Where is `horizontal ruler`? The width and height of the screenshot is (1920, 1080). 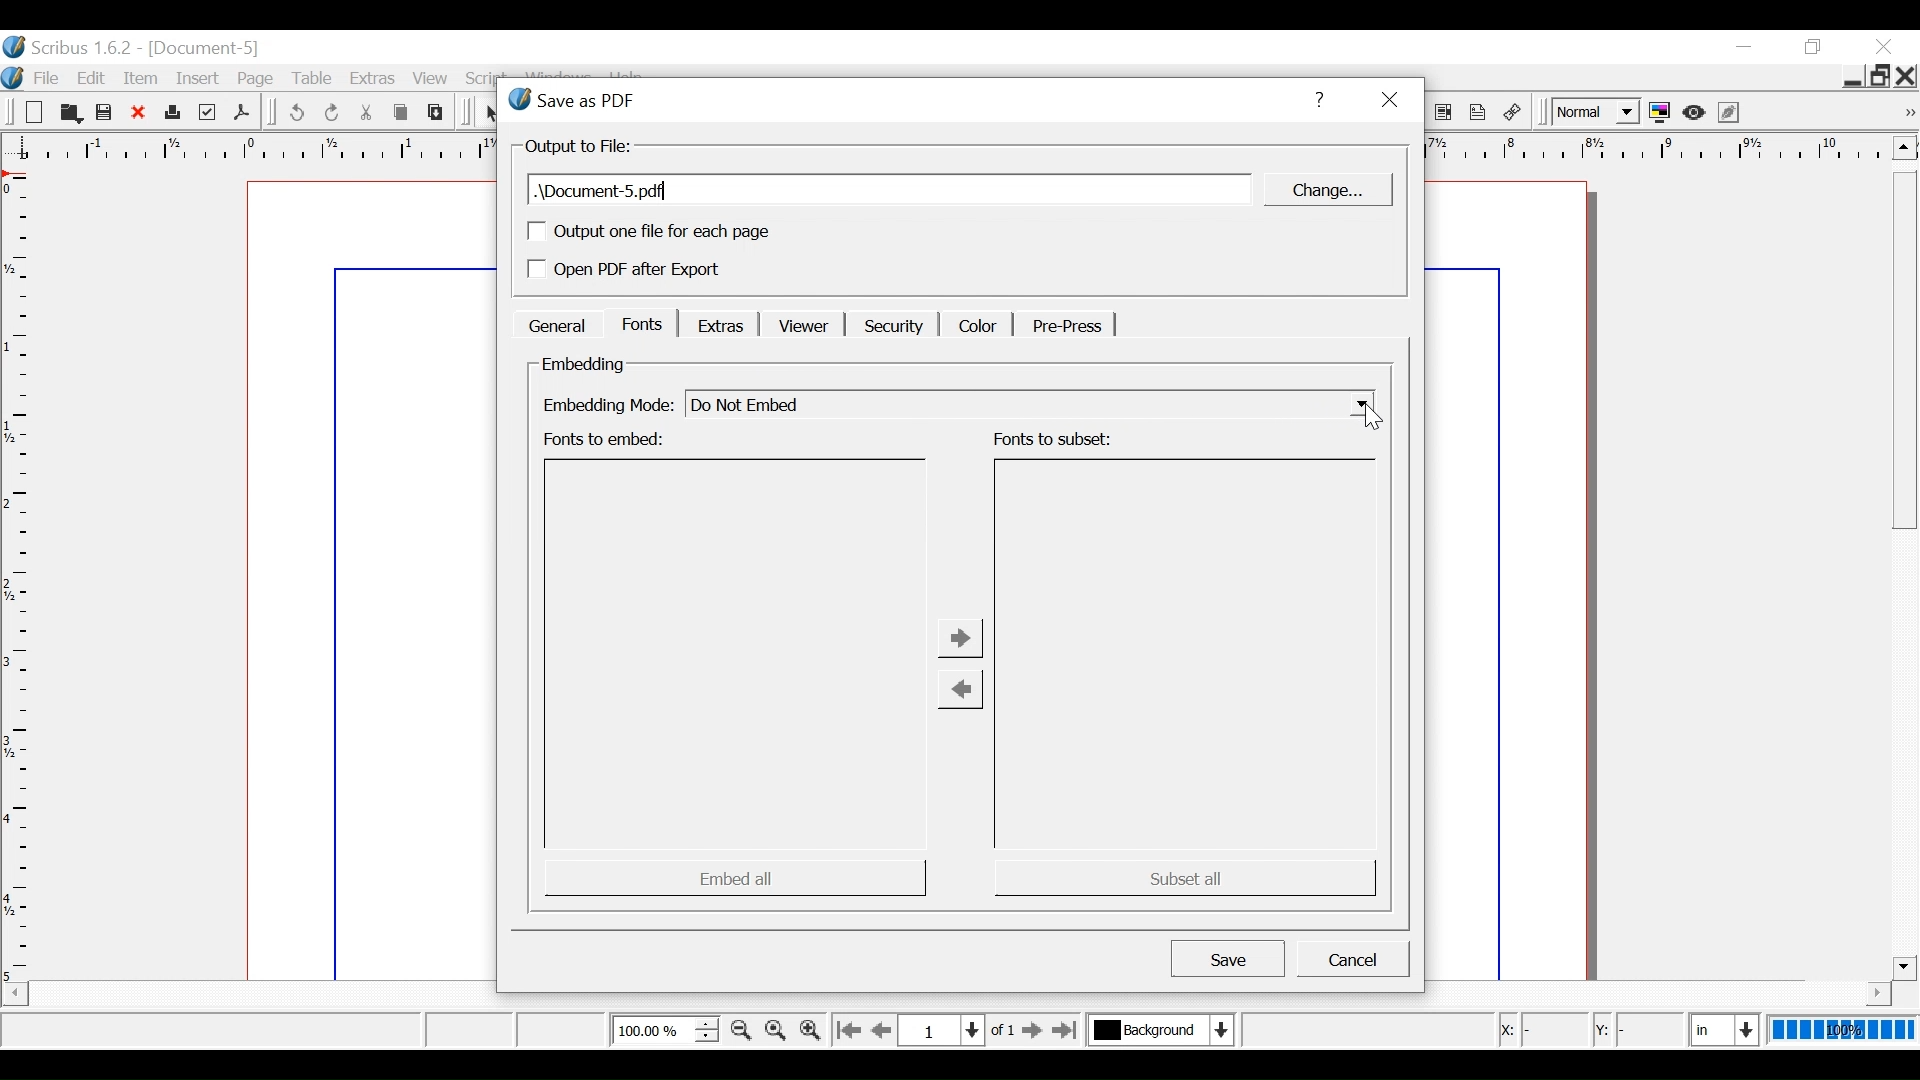 horizontal ruler is located at coordinates (1657, 150).